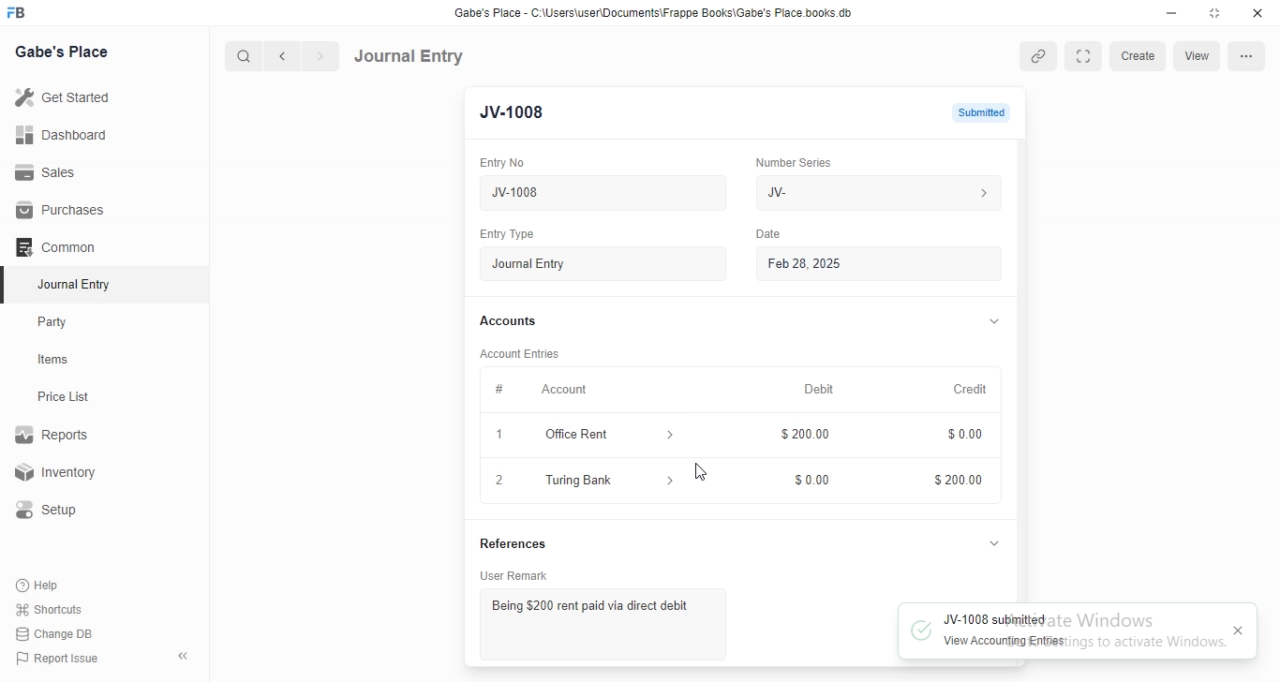 This screenshot has width=1280, height=682. What do you see at coordinates (597, 602) in the screenshot?
I see `Being $200 rent paid via direct debit` at bounding box center [597, 602].